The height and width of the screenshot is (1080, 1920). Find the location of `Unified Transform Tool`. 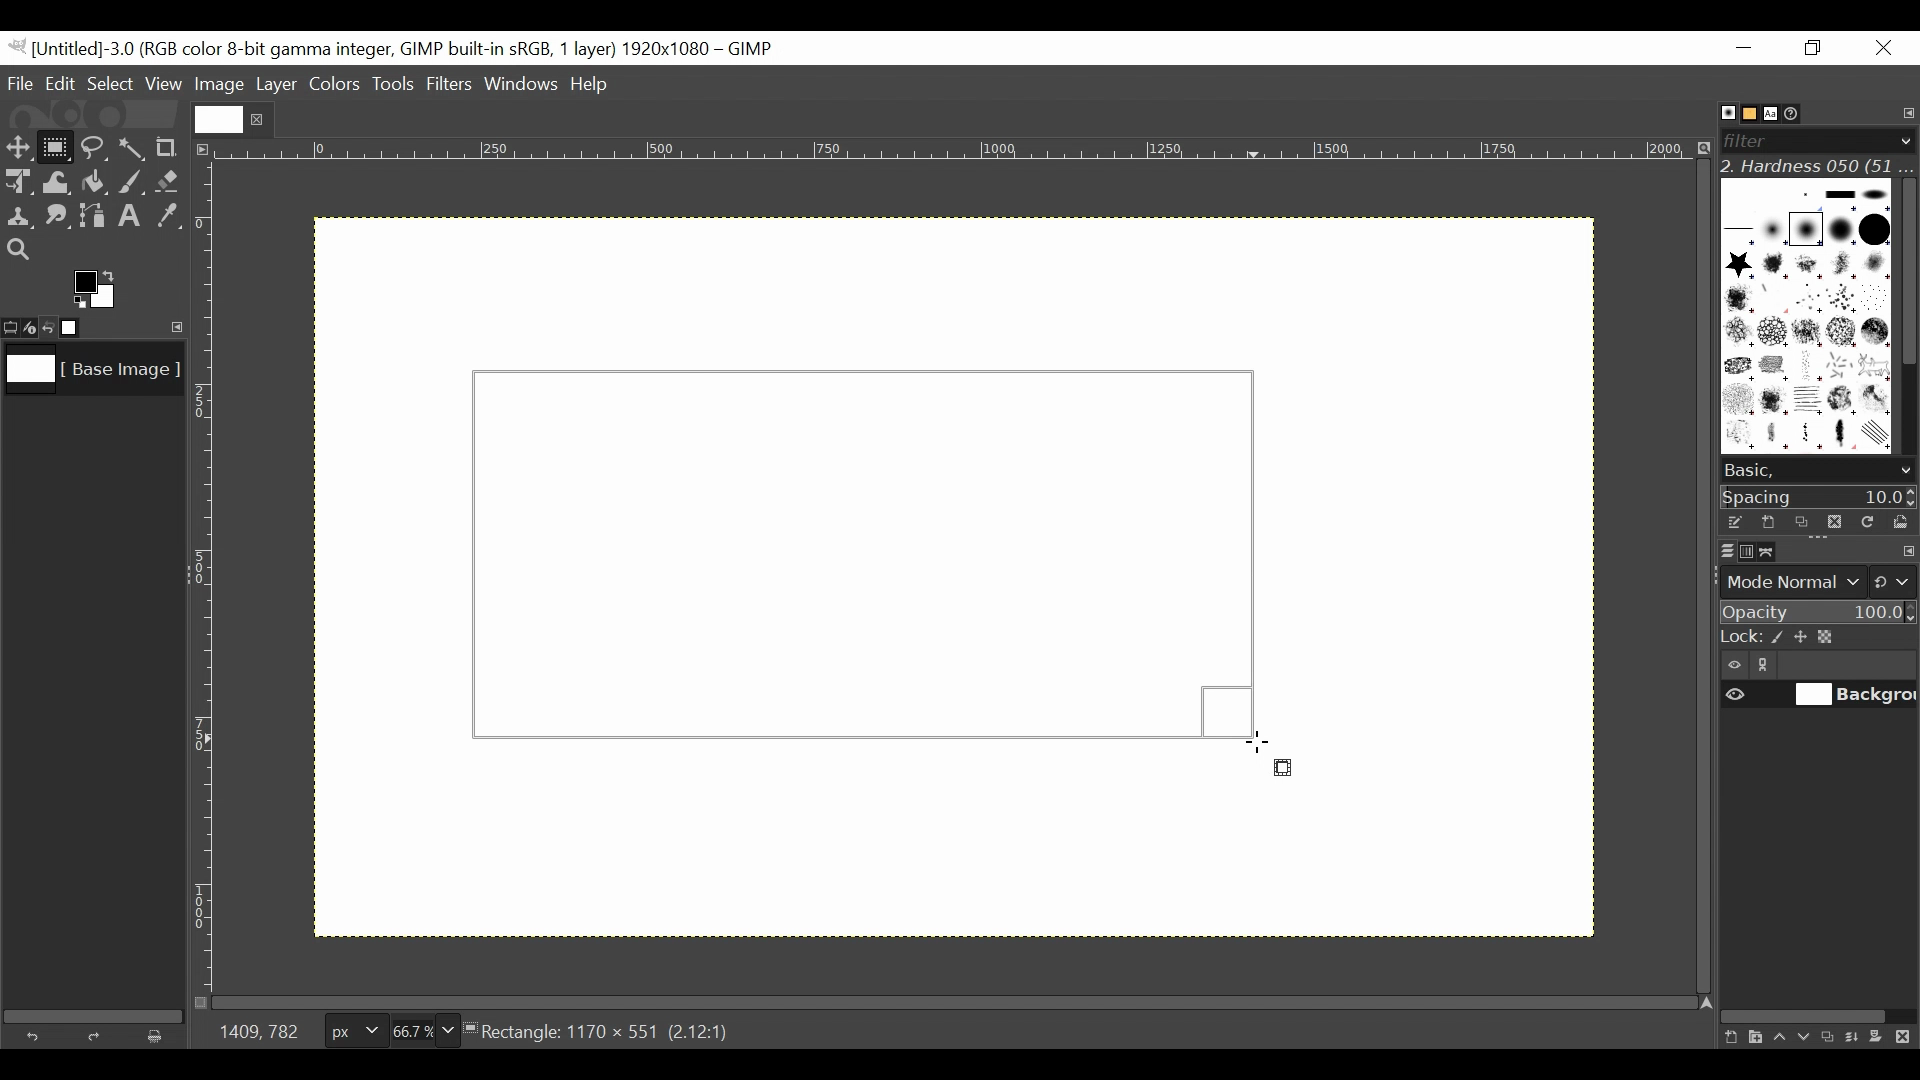

Unified Transform Tool is located at coordinates (17, 181).